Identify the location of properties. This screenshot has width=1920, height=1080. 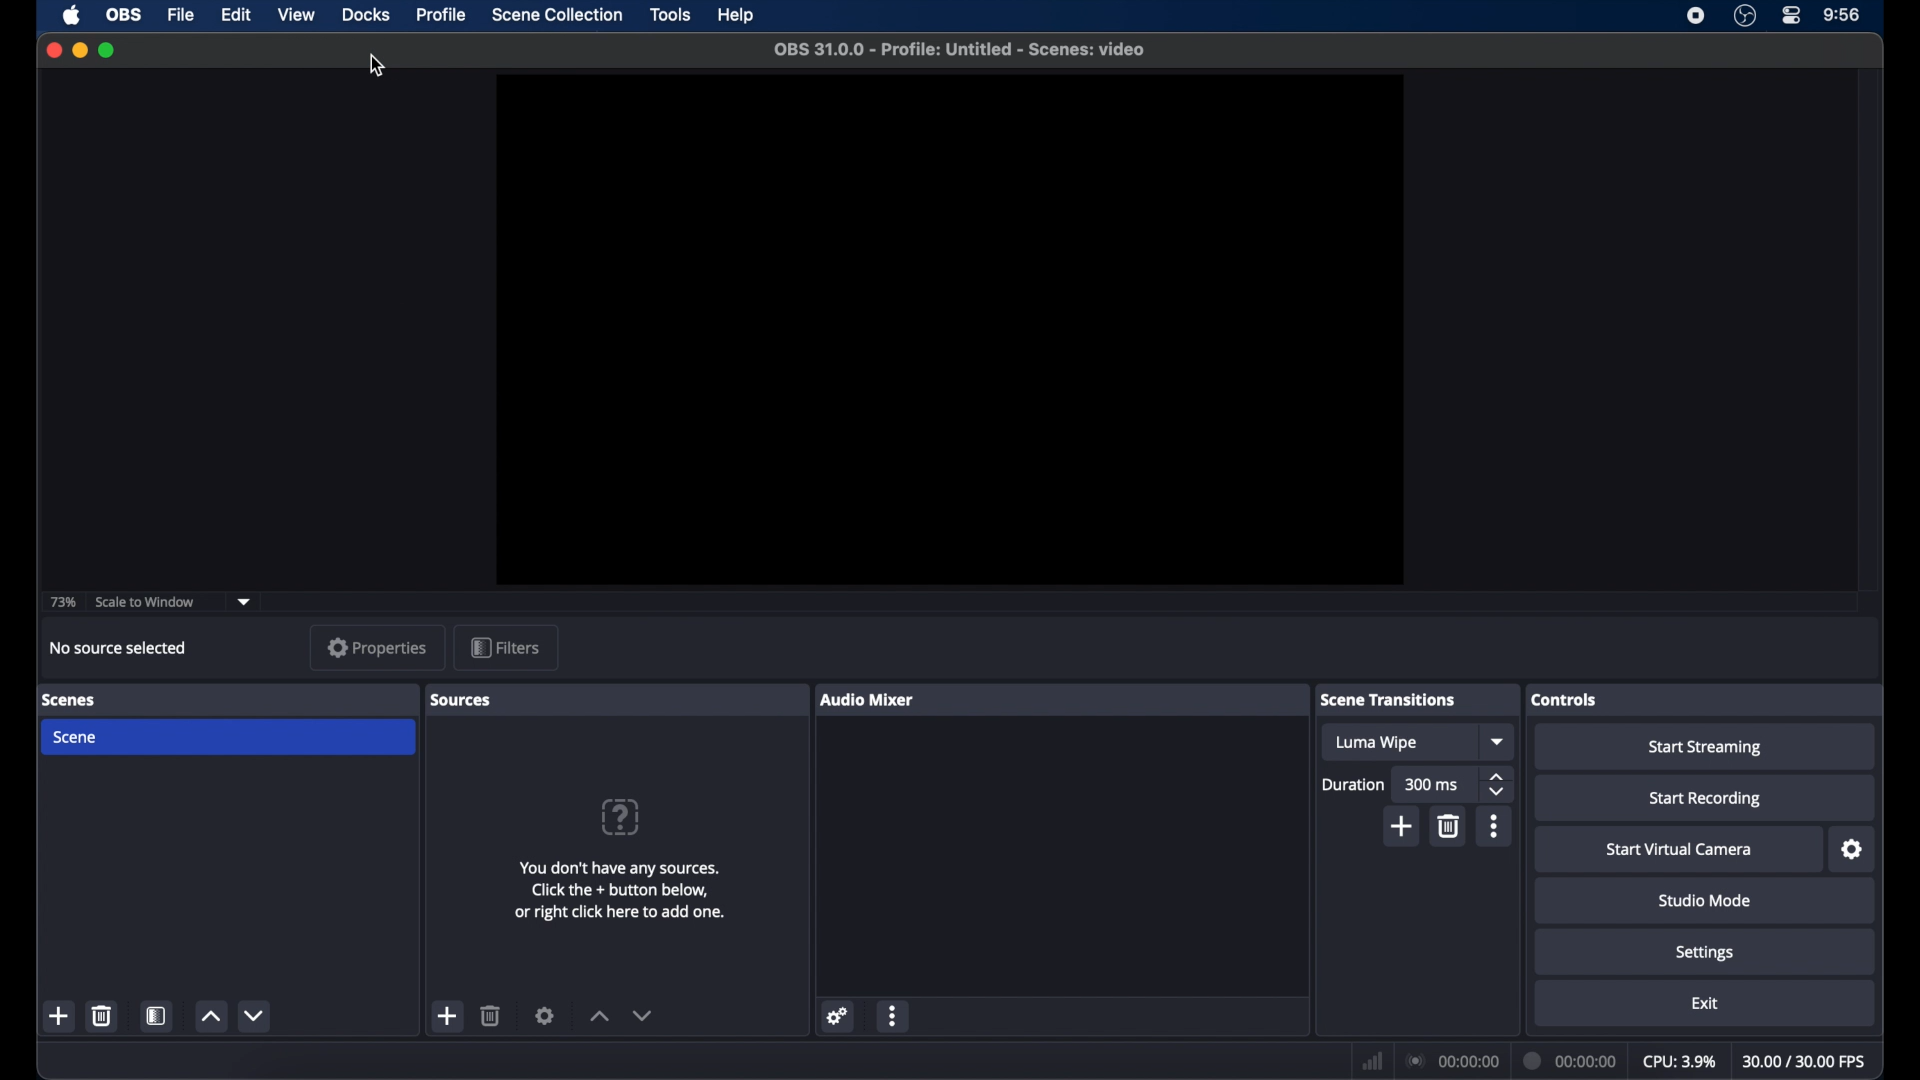
(378, 648).